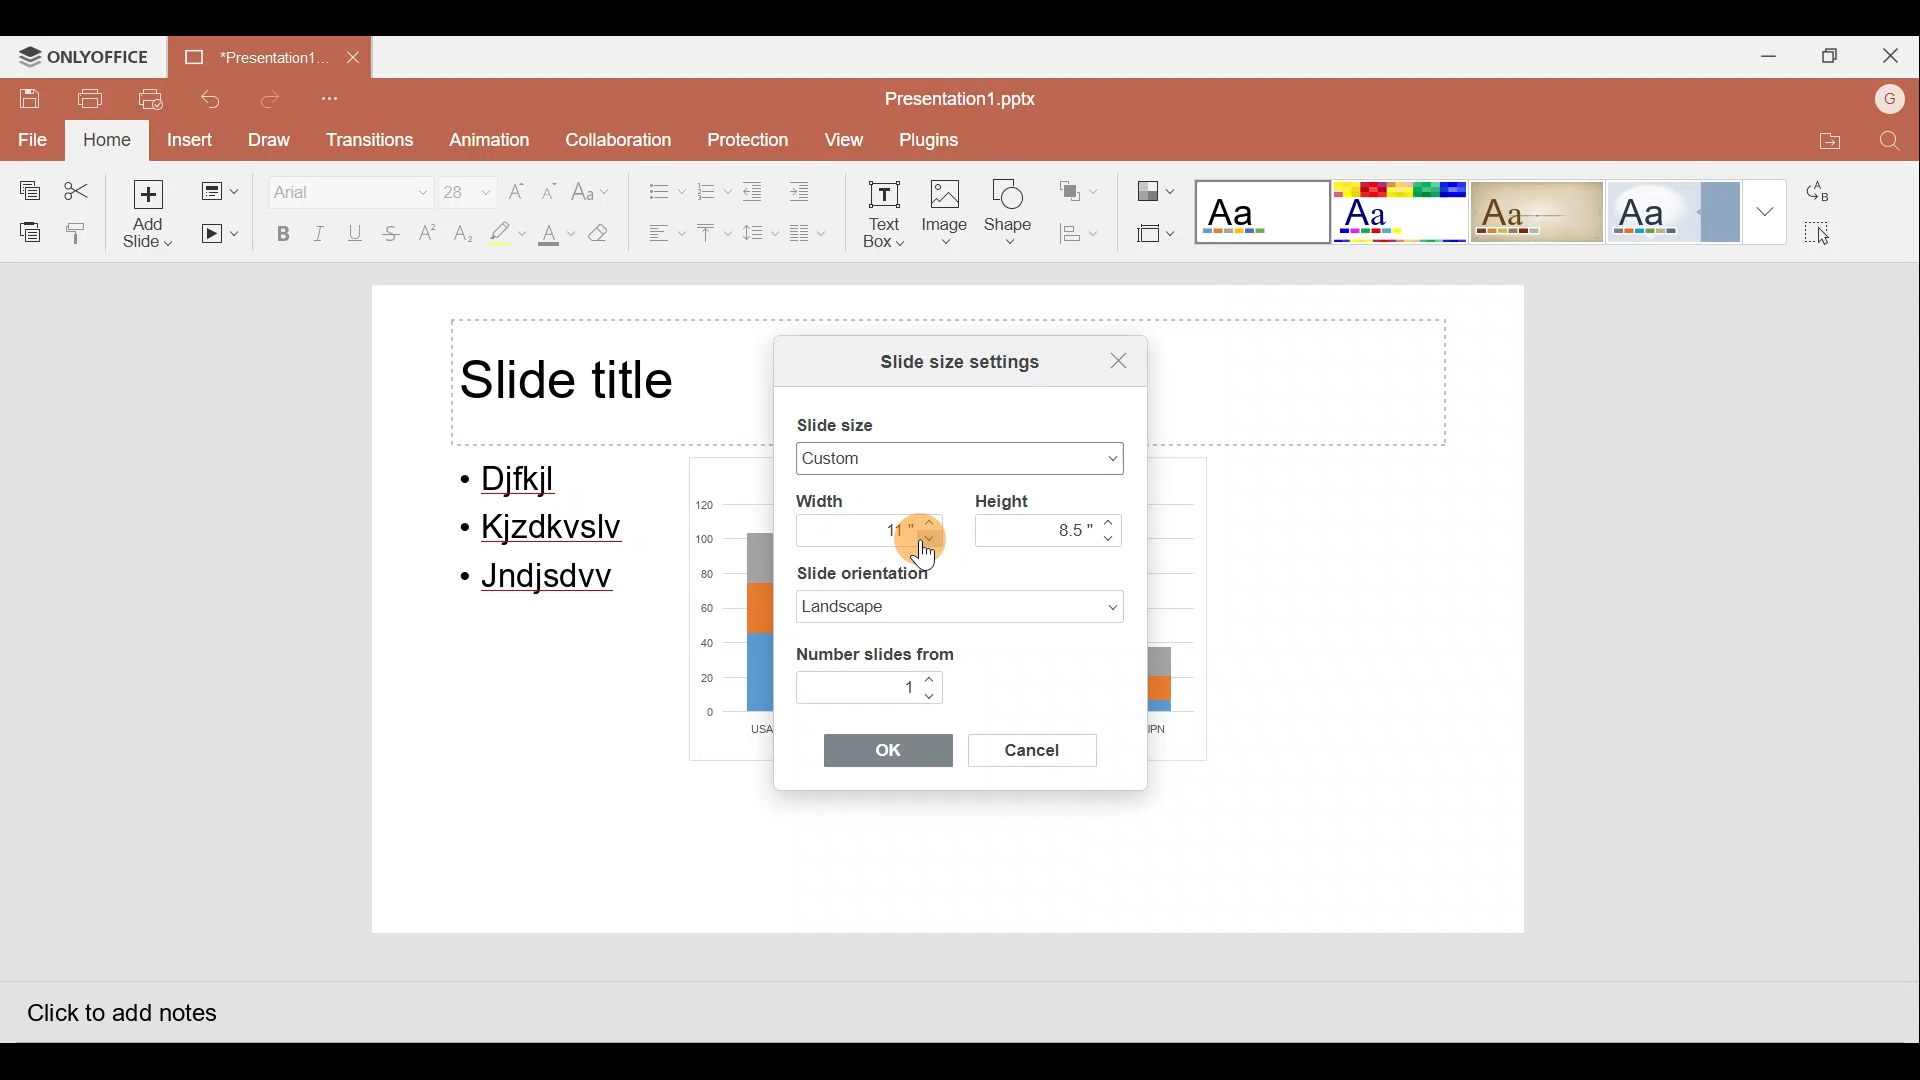 The image size is (1920, 1080). What do you see at coordinates (838, 499) in the screenshot?
I see `Width` at bounding box center [838, 499].